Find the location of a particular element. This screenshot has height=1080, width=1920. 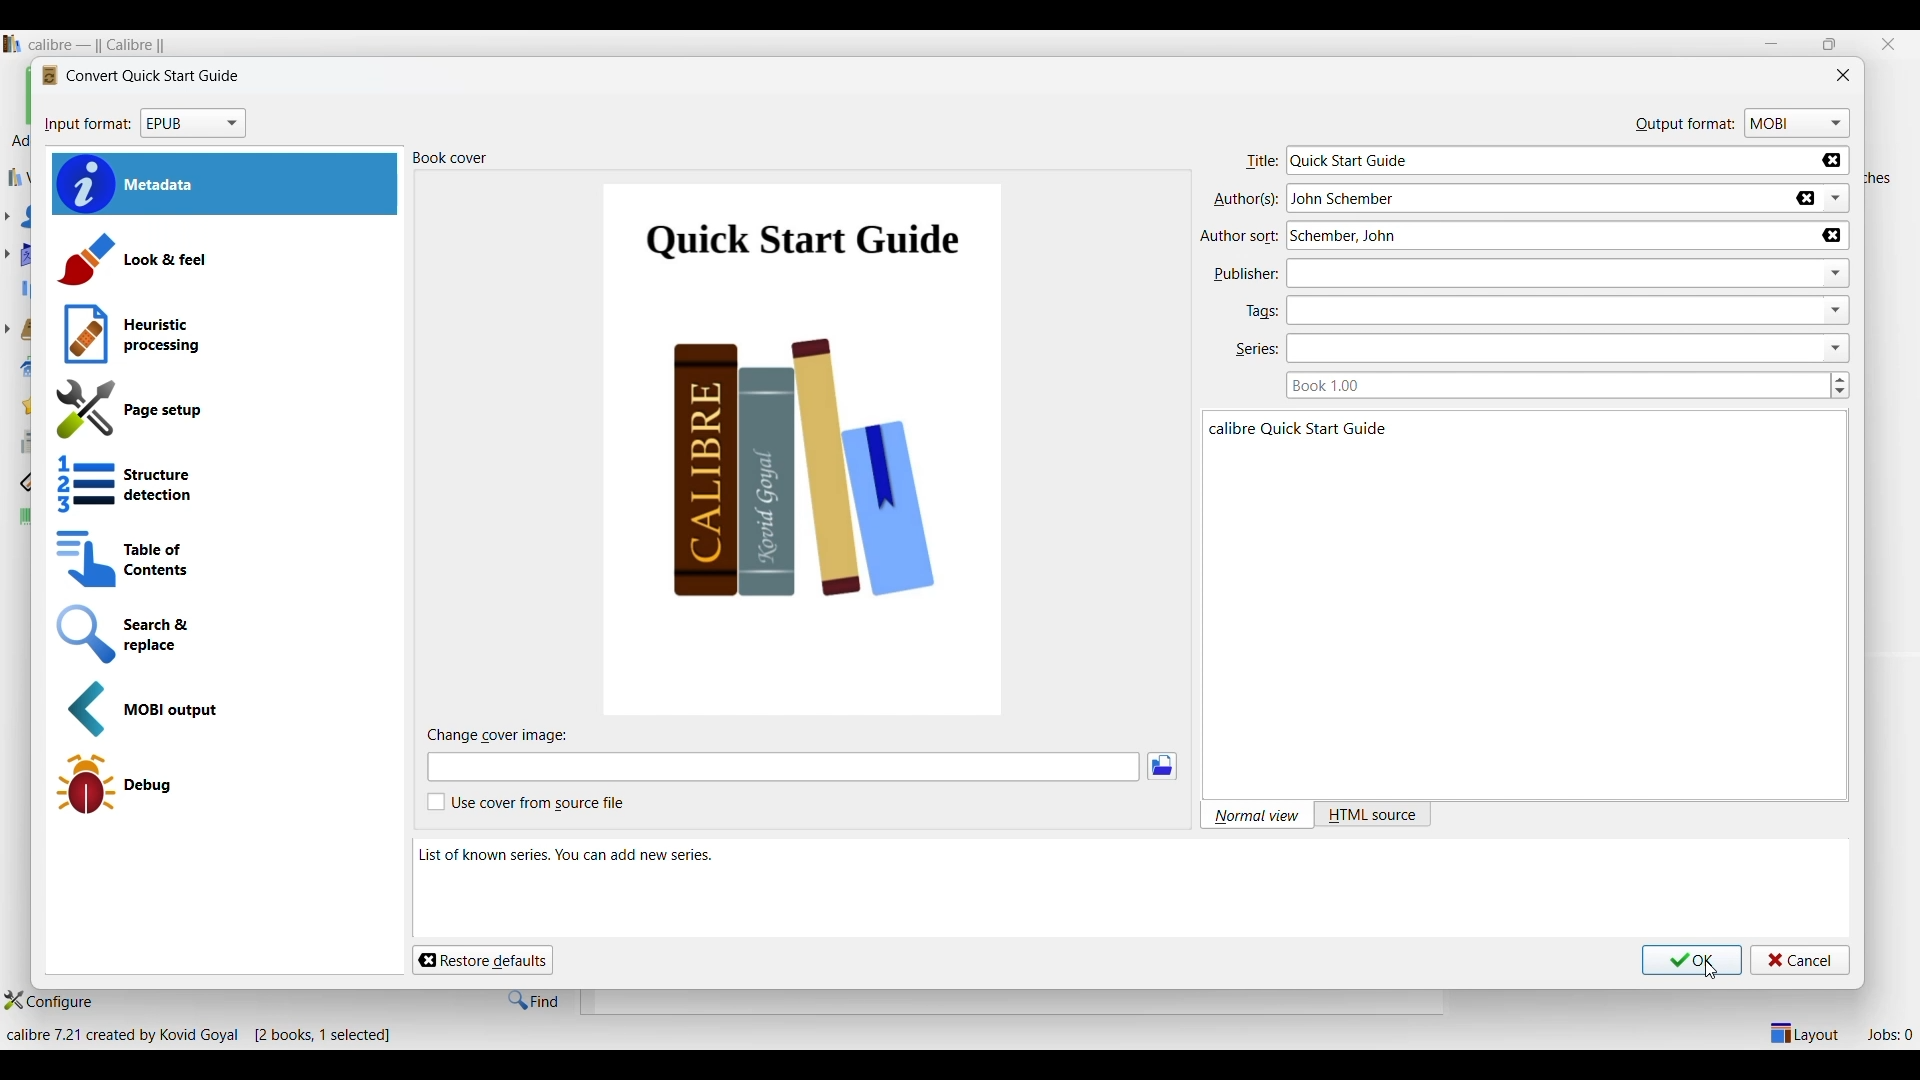

Metadata is located at coordinates (225, 185).